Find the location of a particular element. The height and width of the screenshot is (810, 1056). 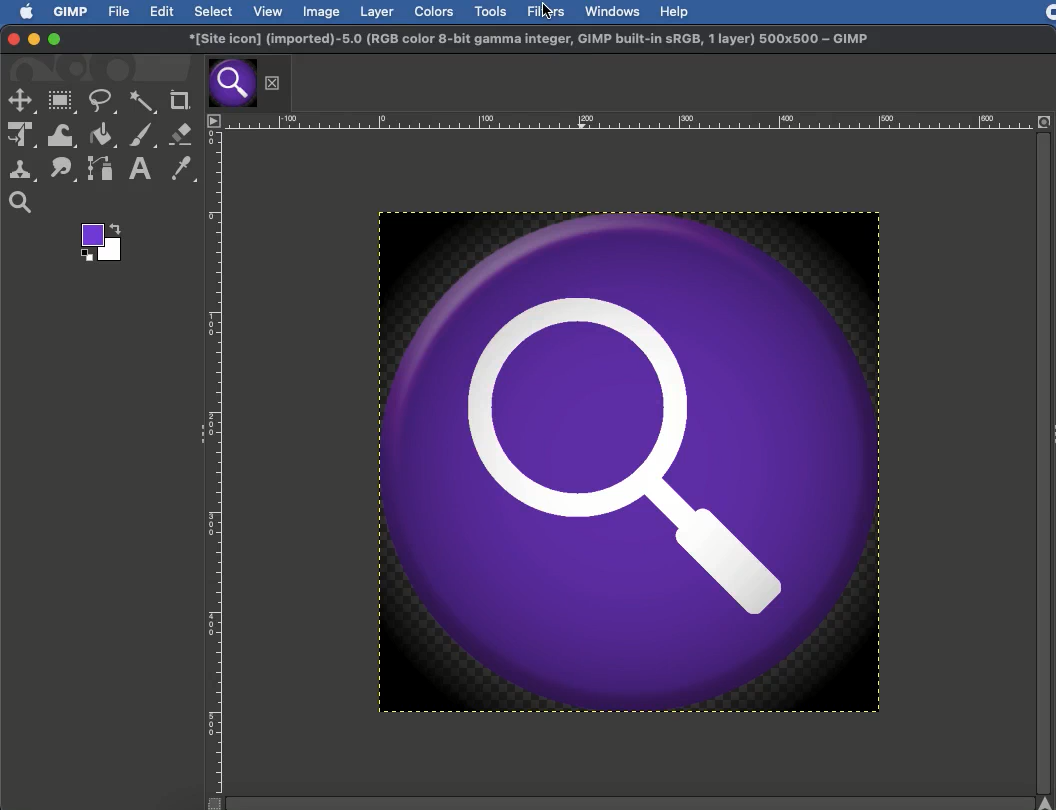

Select is located at coordinates (212, 11).